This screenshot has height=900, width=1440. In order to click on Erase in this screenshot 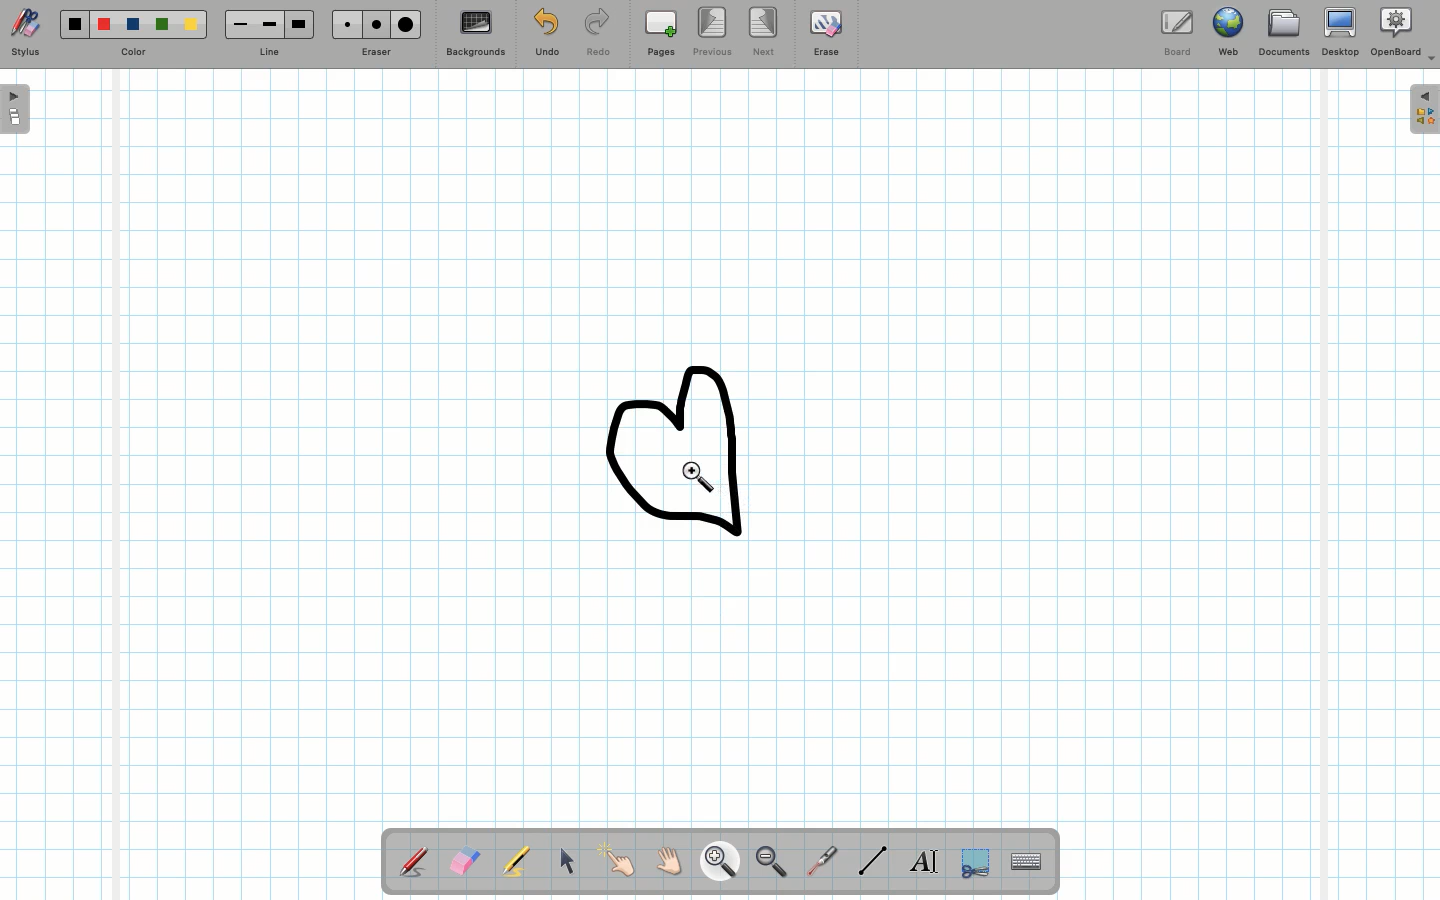, I will do `click(826, 37)`.